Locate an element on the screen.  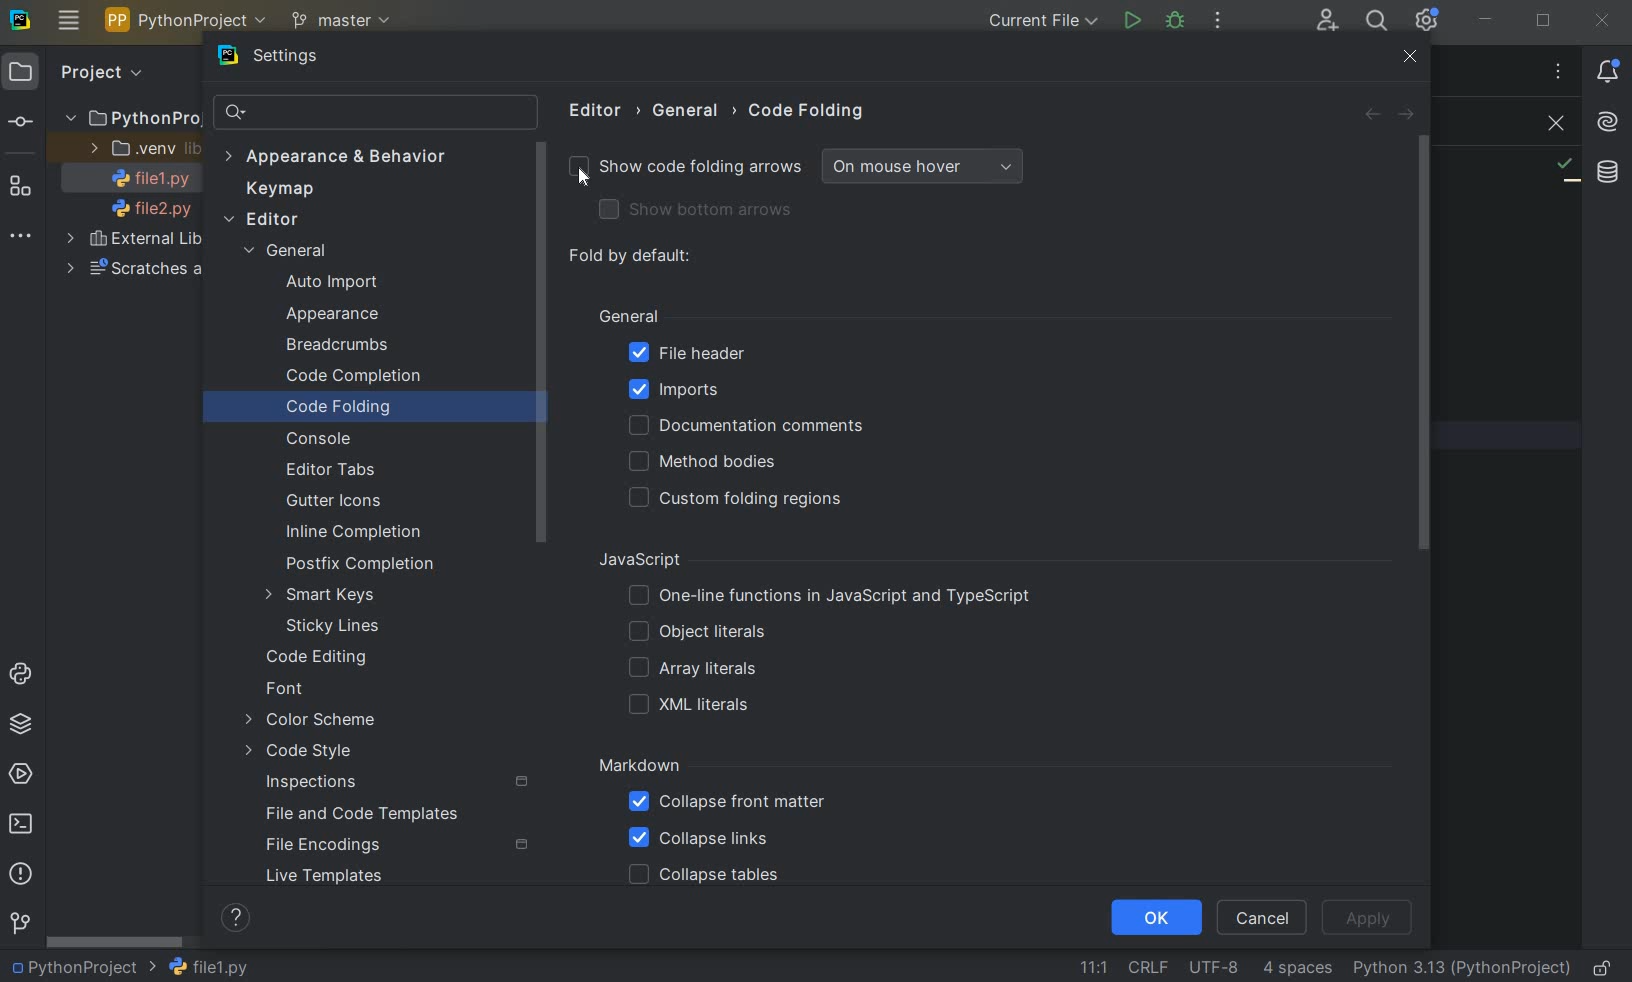
METHOD BODIES is located at coordinates (707, 462).